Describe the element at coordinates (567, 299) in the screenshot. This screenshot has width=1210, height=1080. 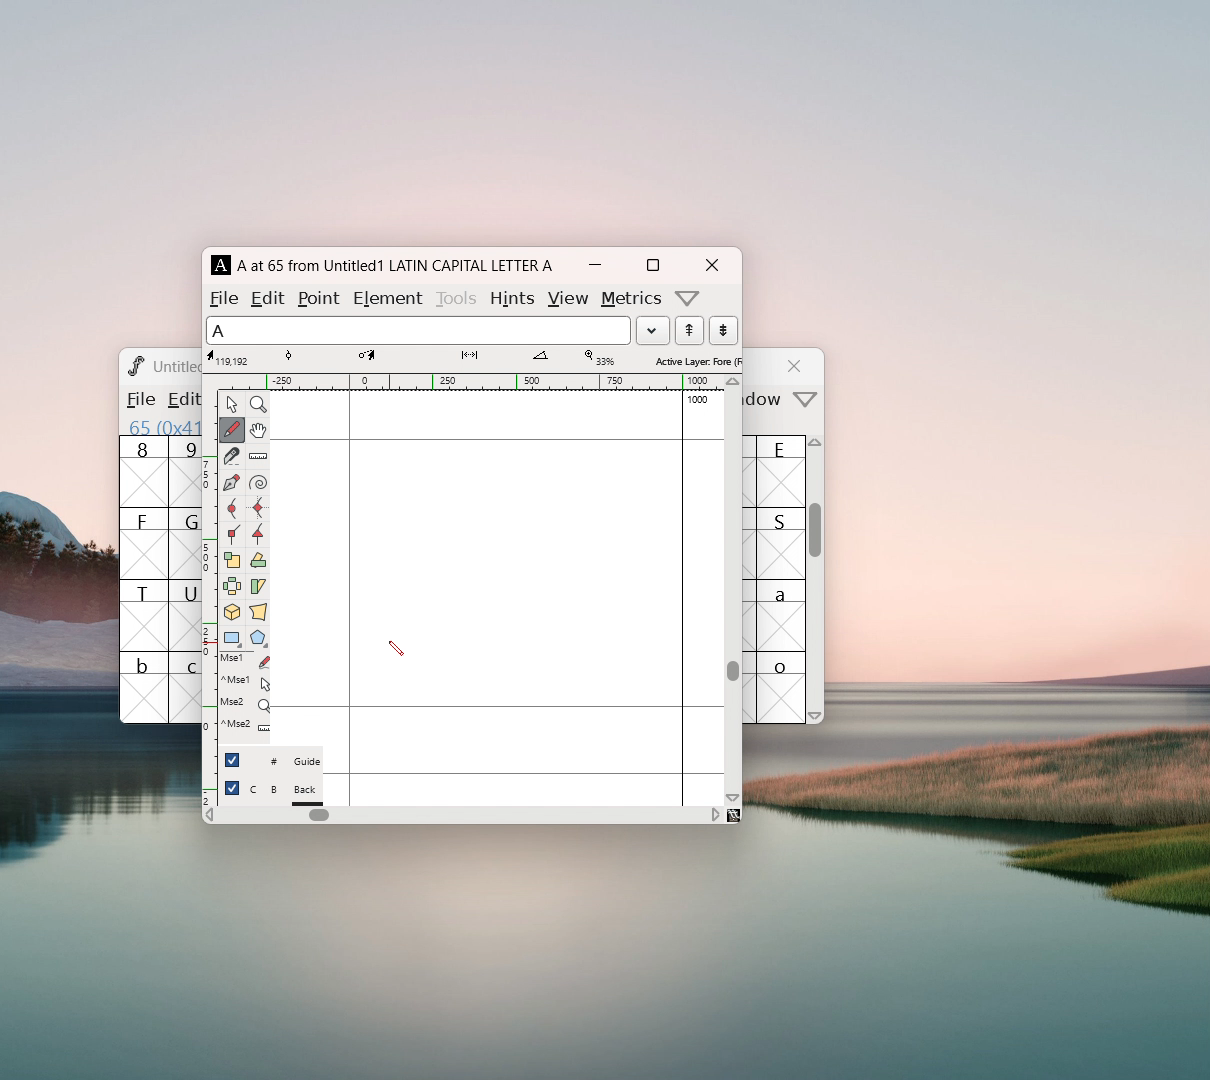
I see `view` at that location.